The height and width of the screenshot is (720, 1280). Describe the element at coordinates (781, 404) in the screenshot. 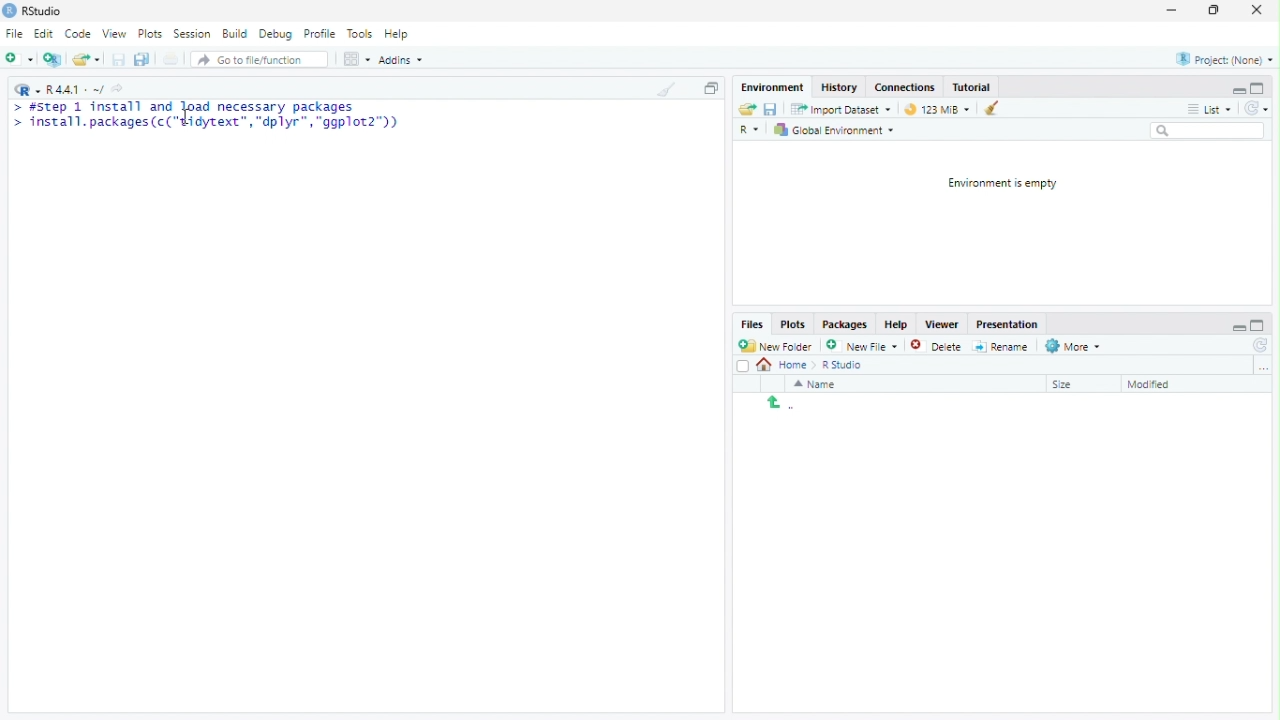

I see `Return` at that location.